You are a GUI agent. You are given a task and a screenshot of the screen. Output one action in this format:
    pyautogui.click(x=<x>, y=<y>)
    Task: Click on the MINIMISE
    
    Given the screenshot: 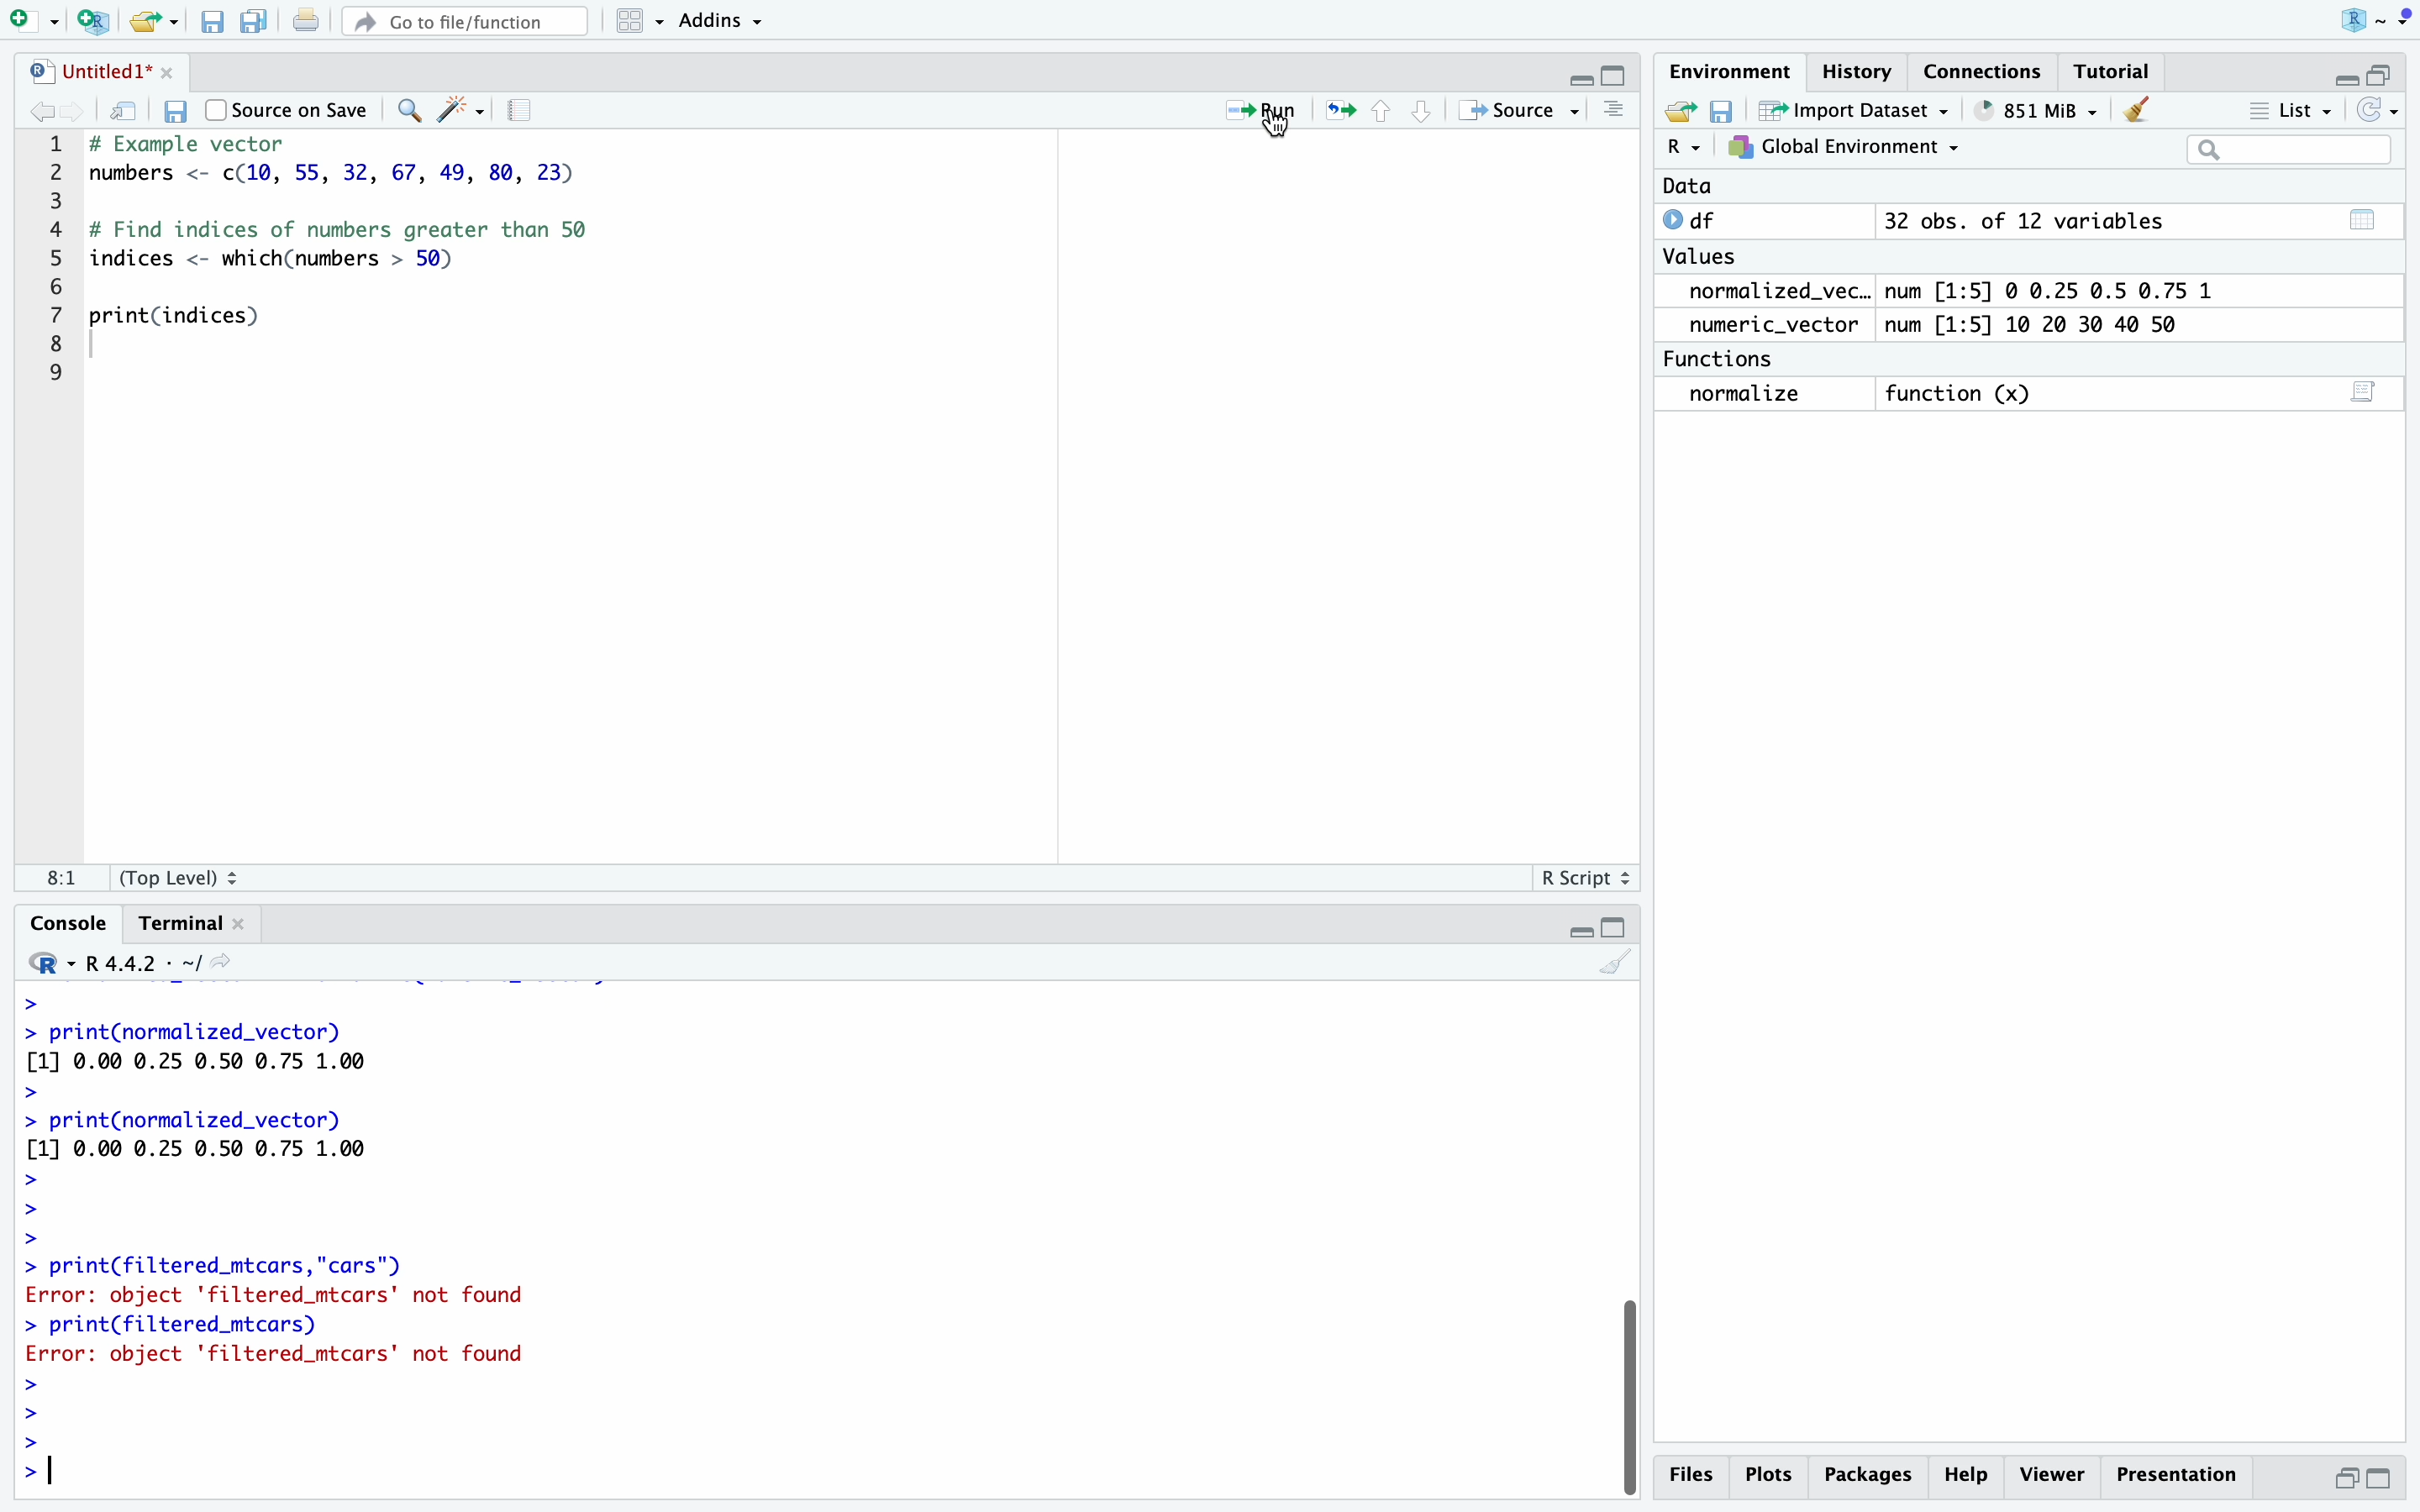 What is the action you would take?
    pyautogui.click(x=2339, y=73)
    